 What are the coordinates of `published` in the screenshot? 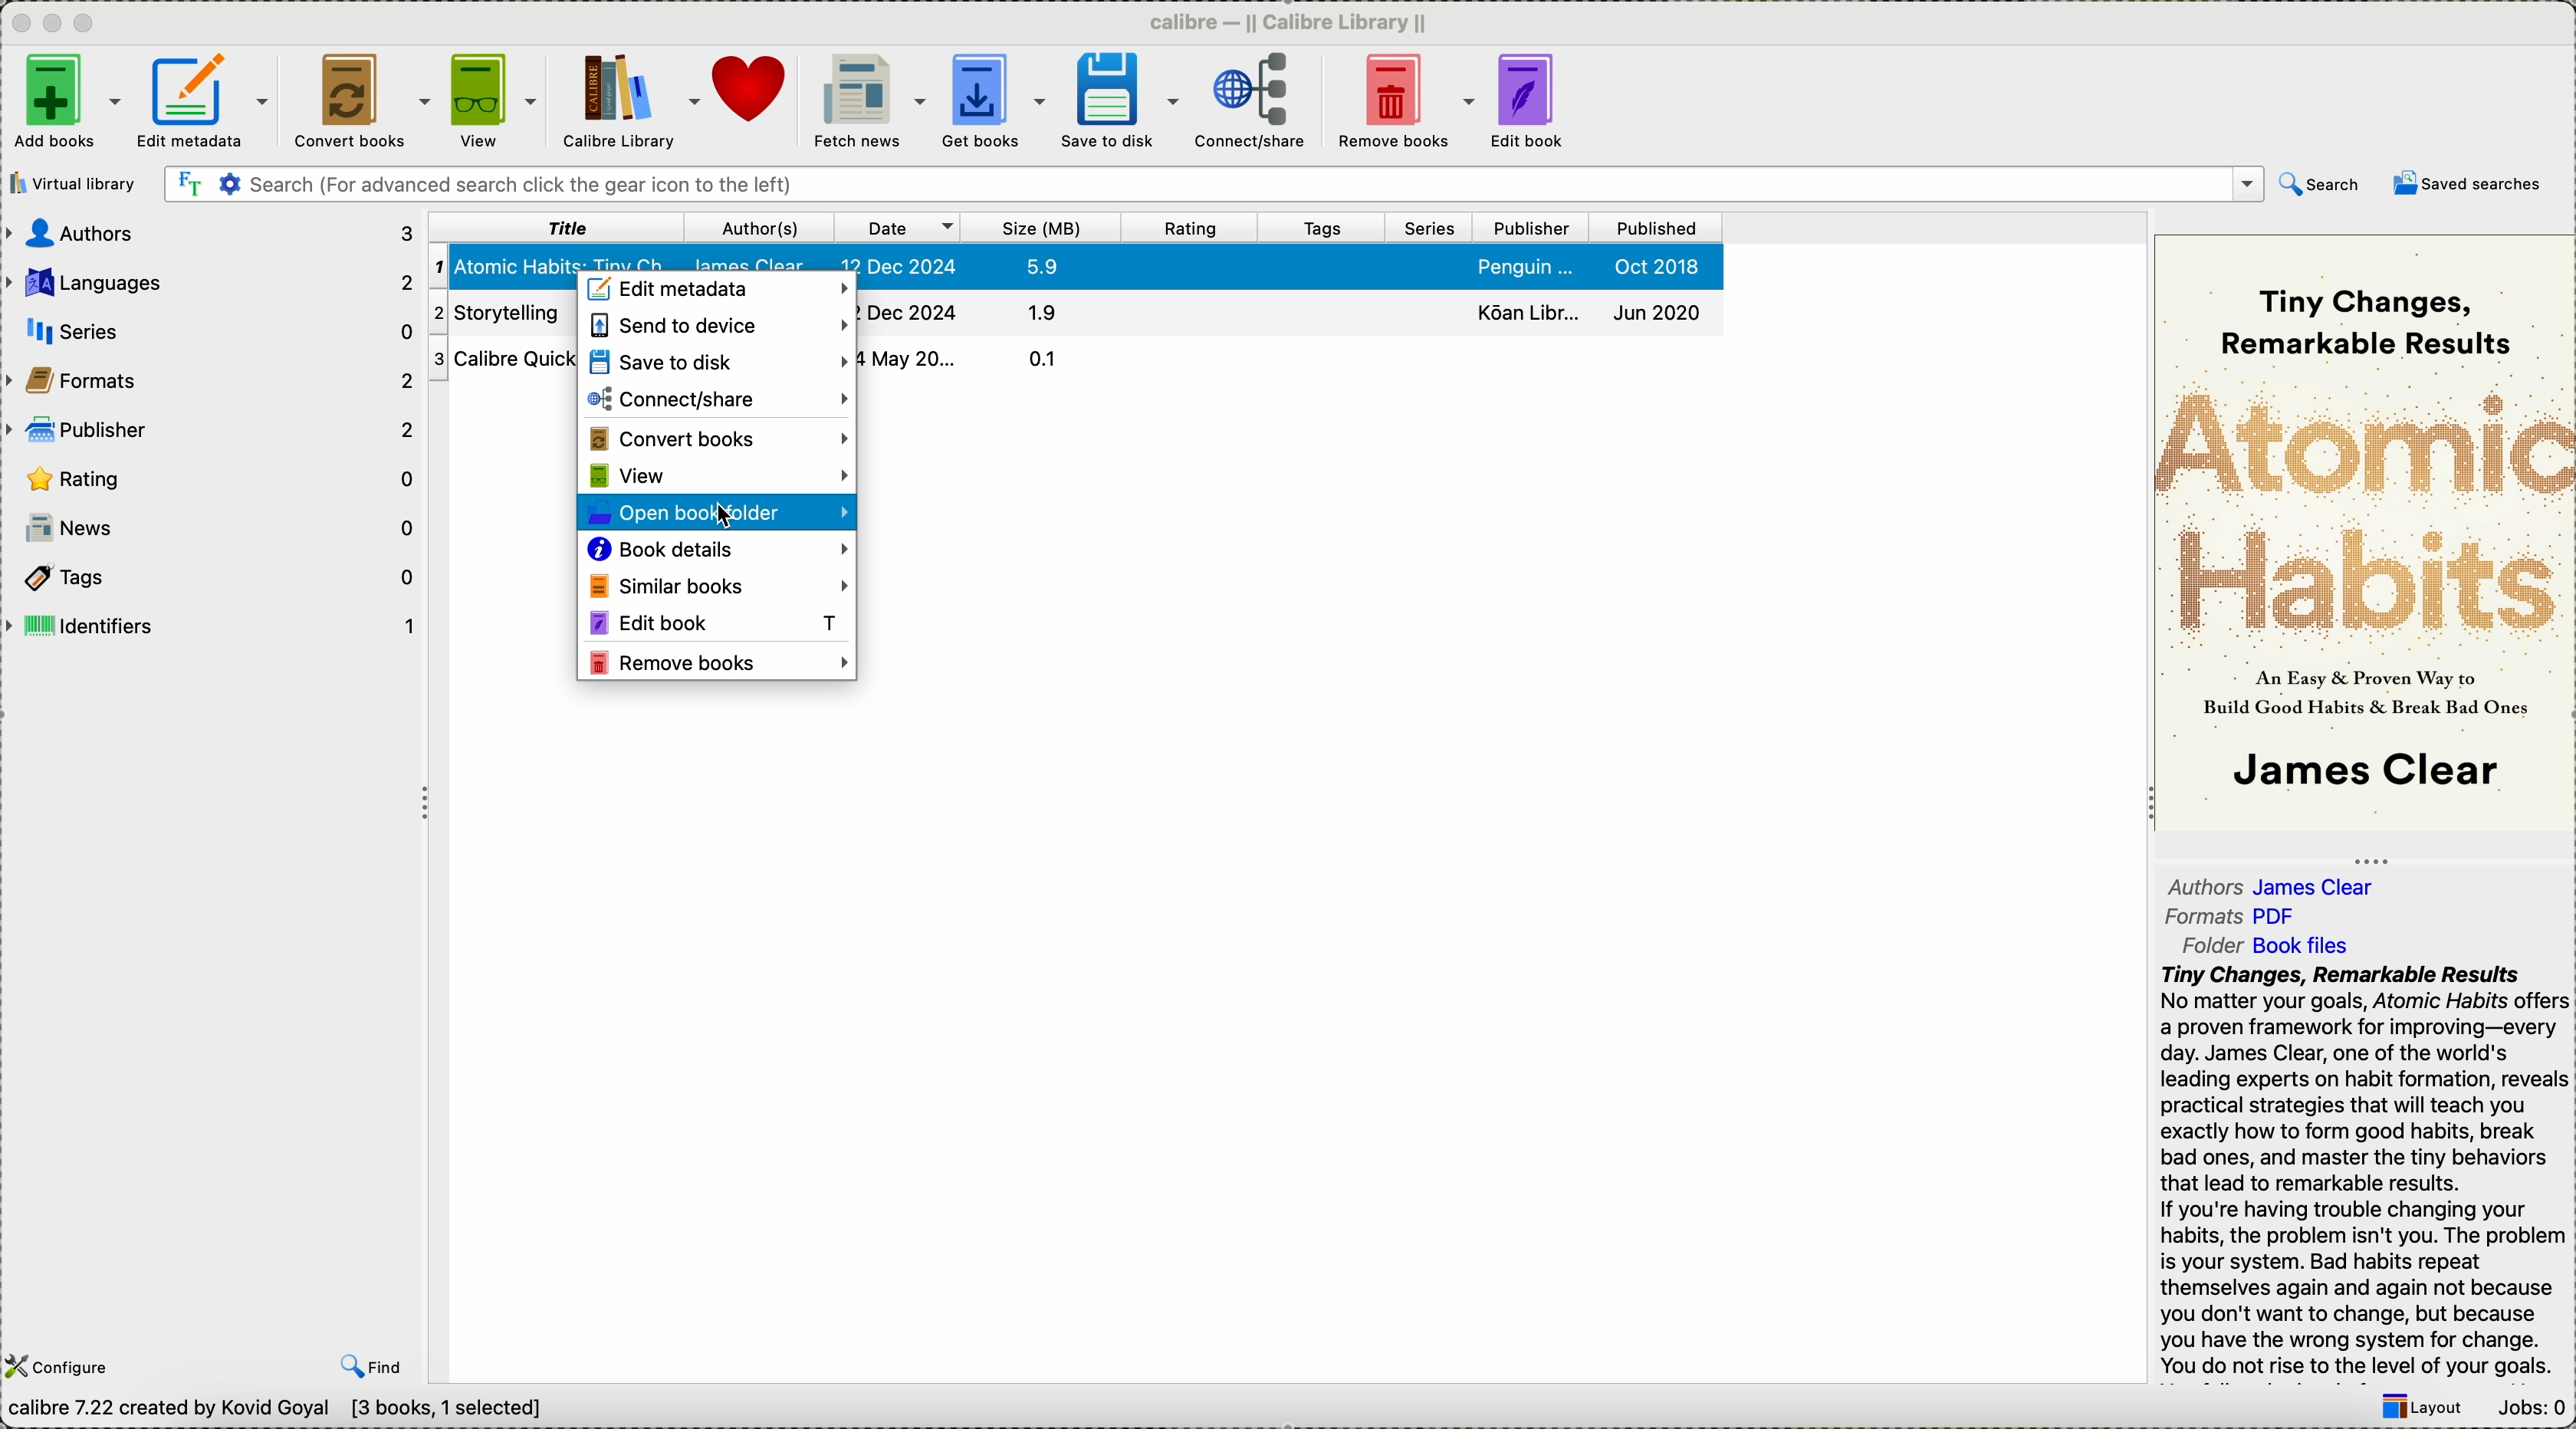 It's located at (1655, 228).